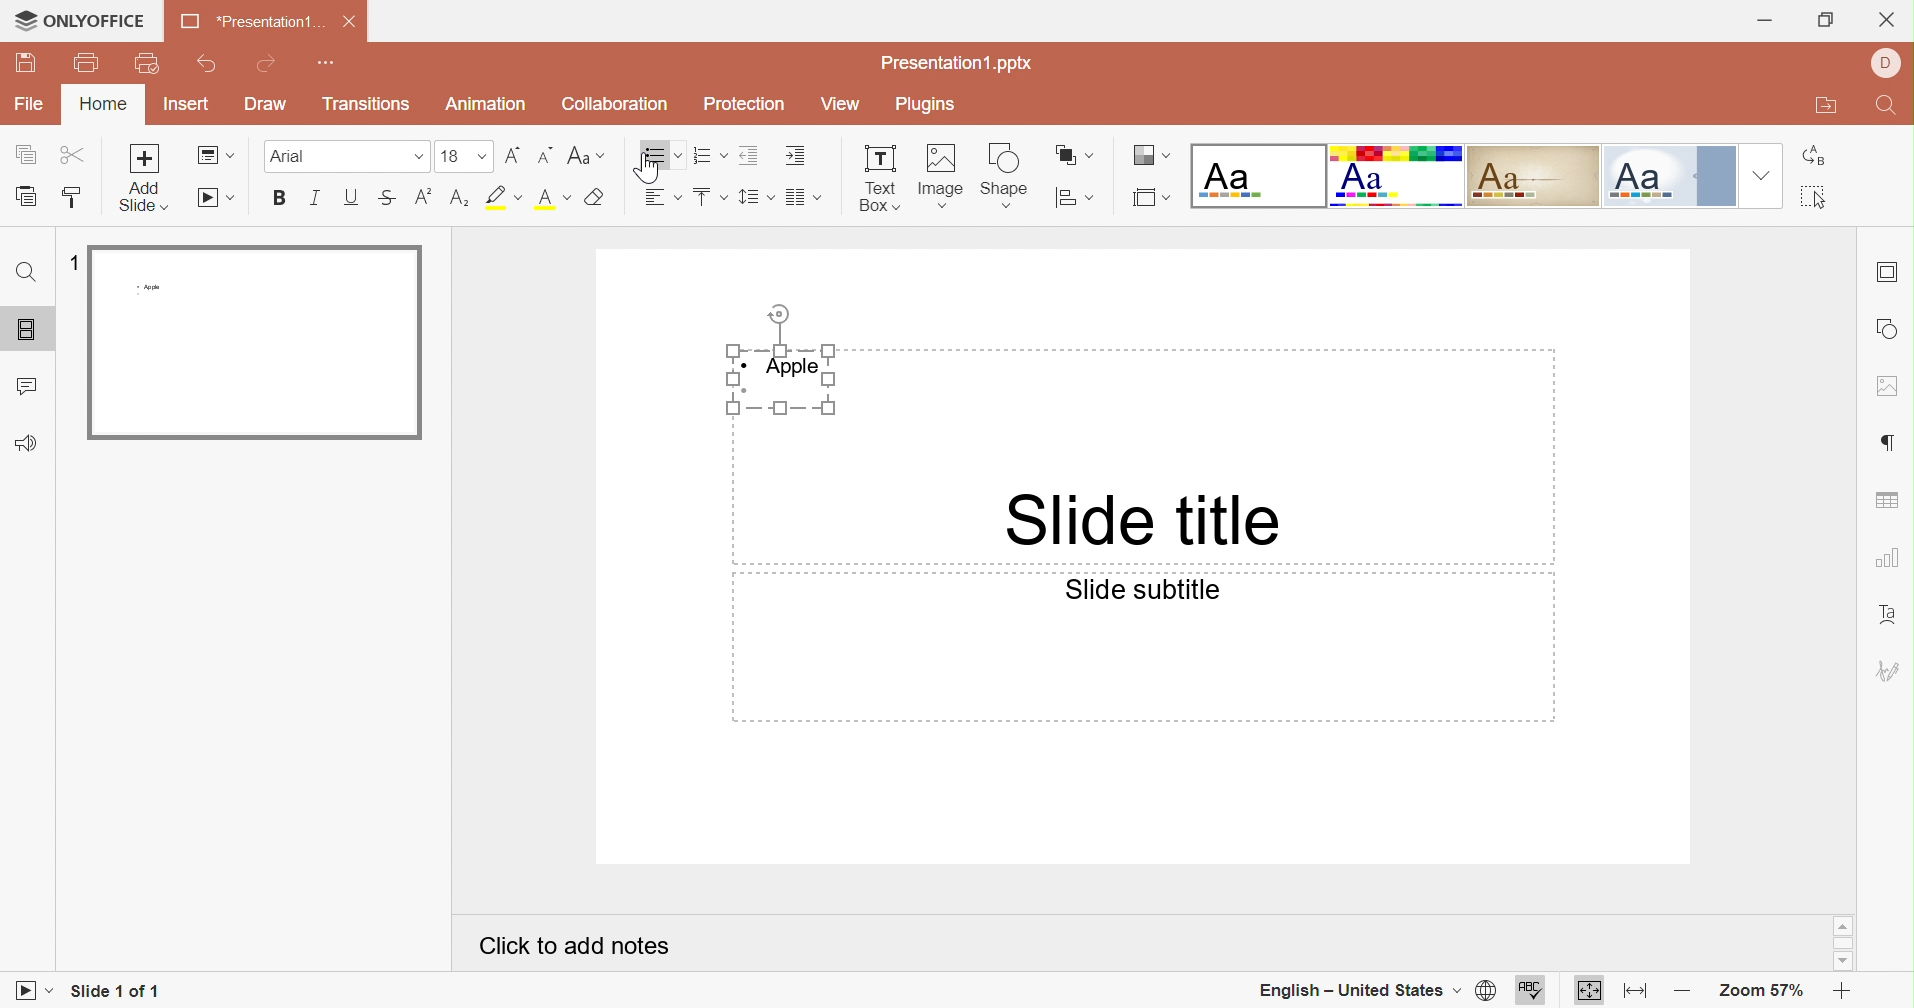  I want to click on Scroll Bar, so click(1848, 945).